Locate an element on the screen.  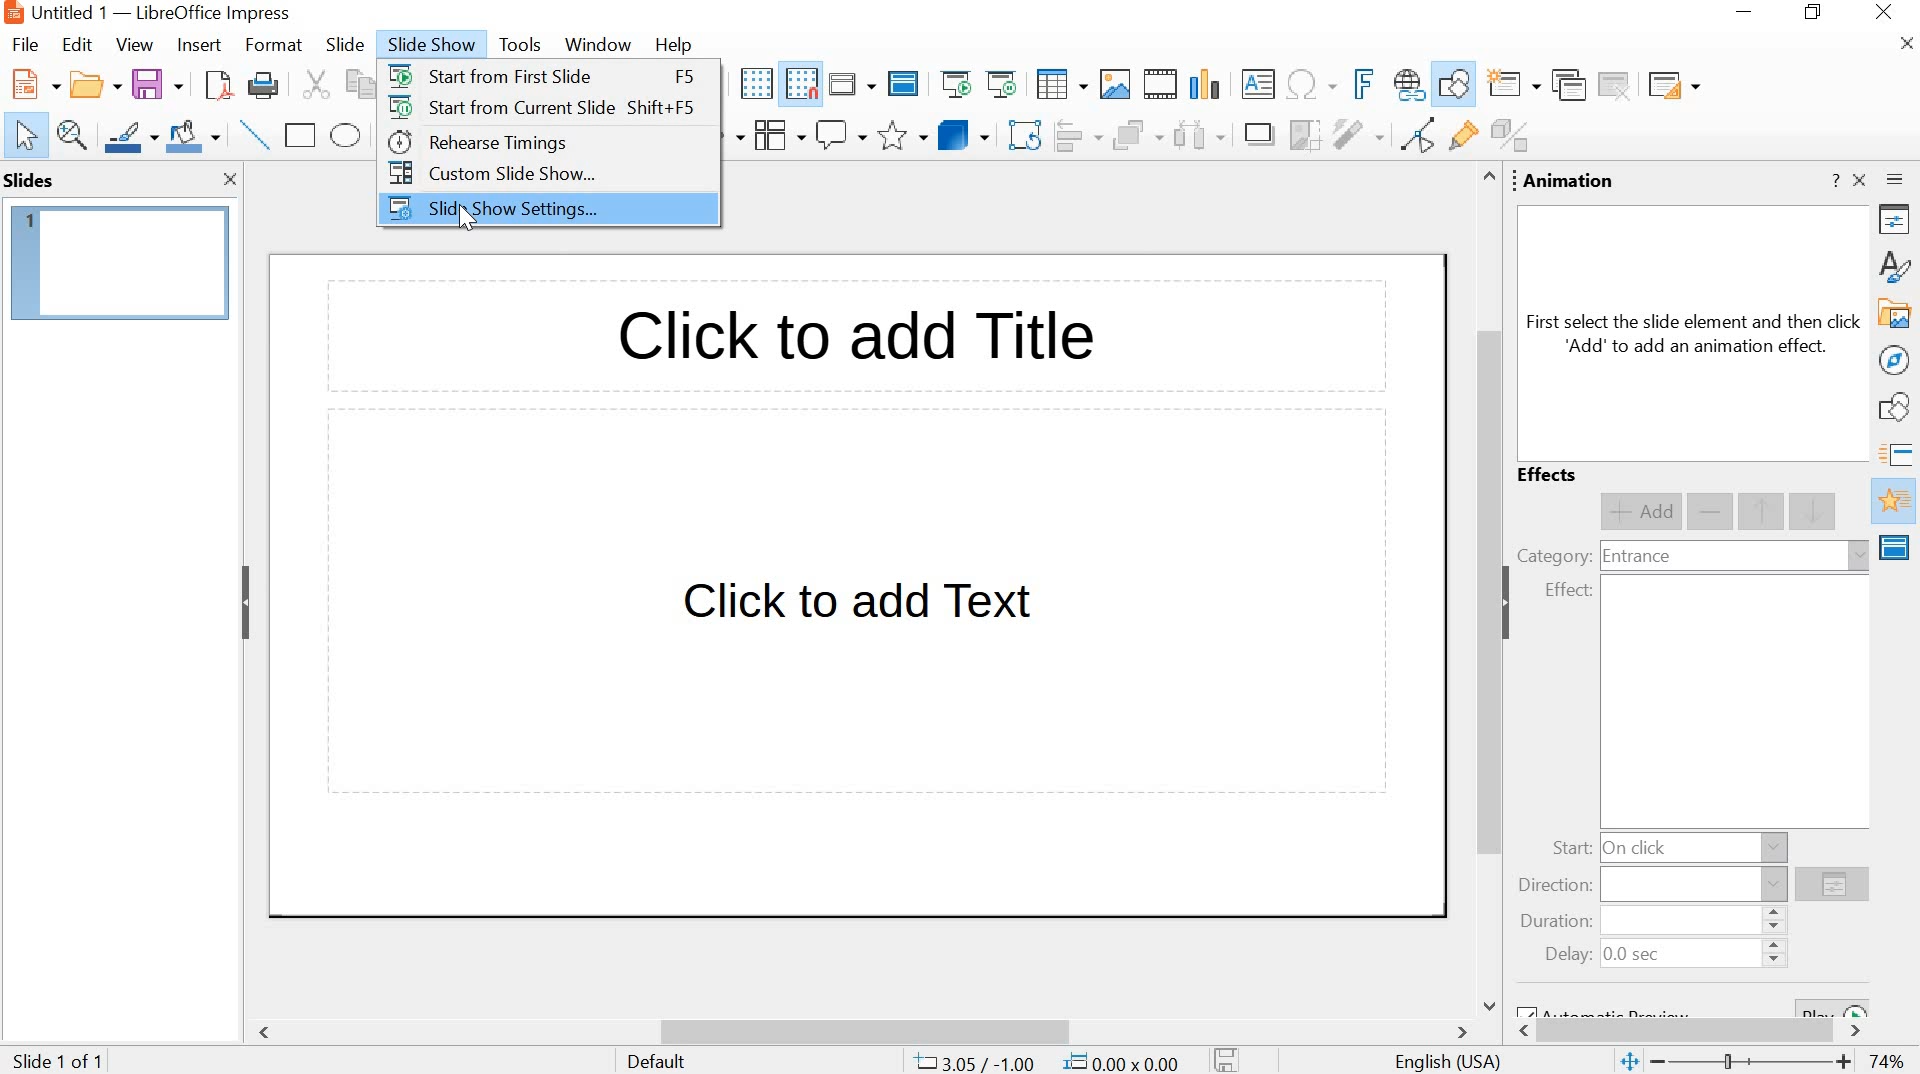
print is located at coordinates (262, 88).